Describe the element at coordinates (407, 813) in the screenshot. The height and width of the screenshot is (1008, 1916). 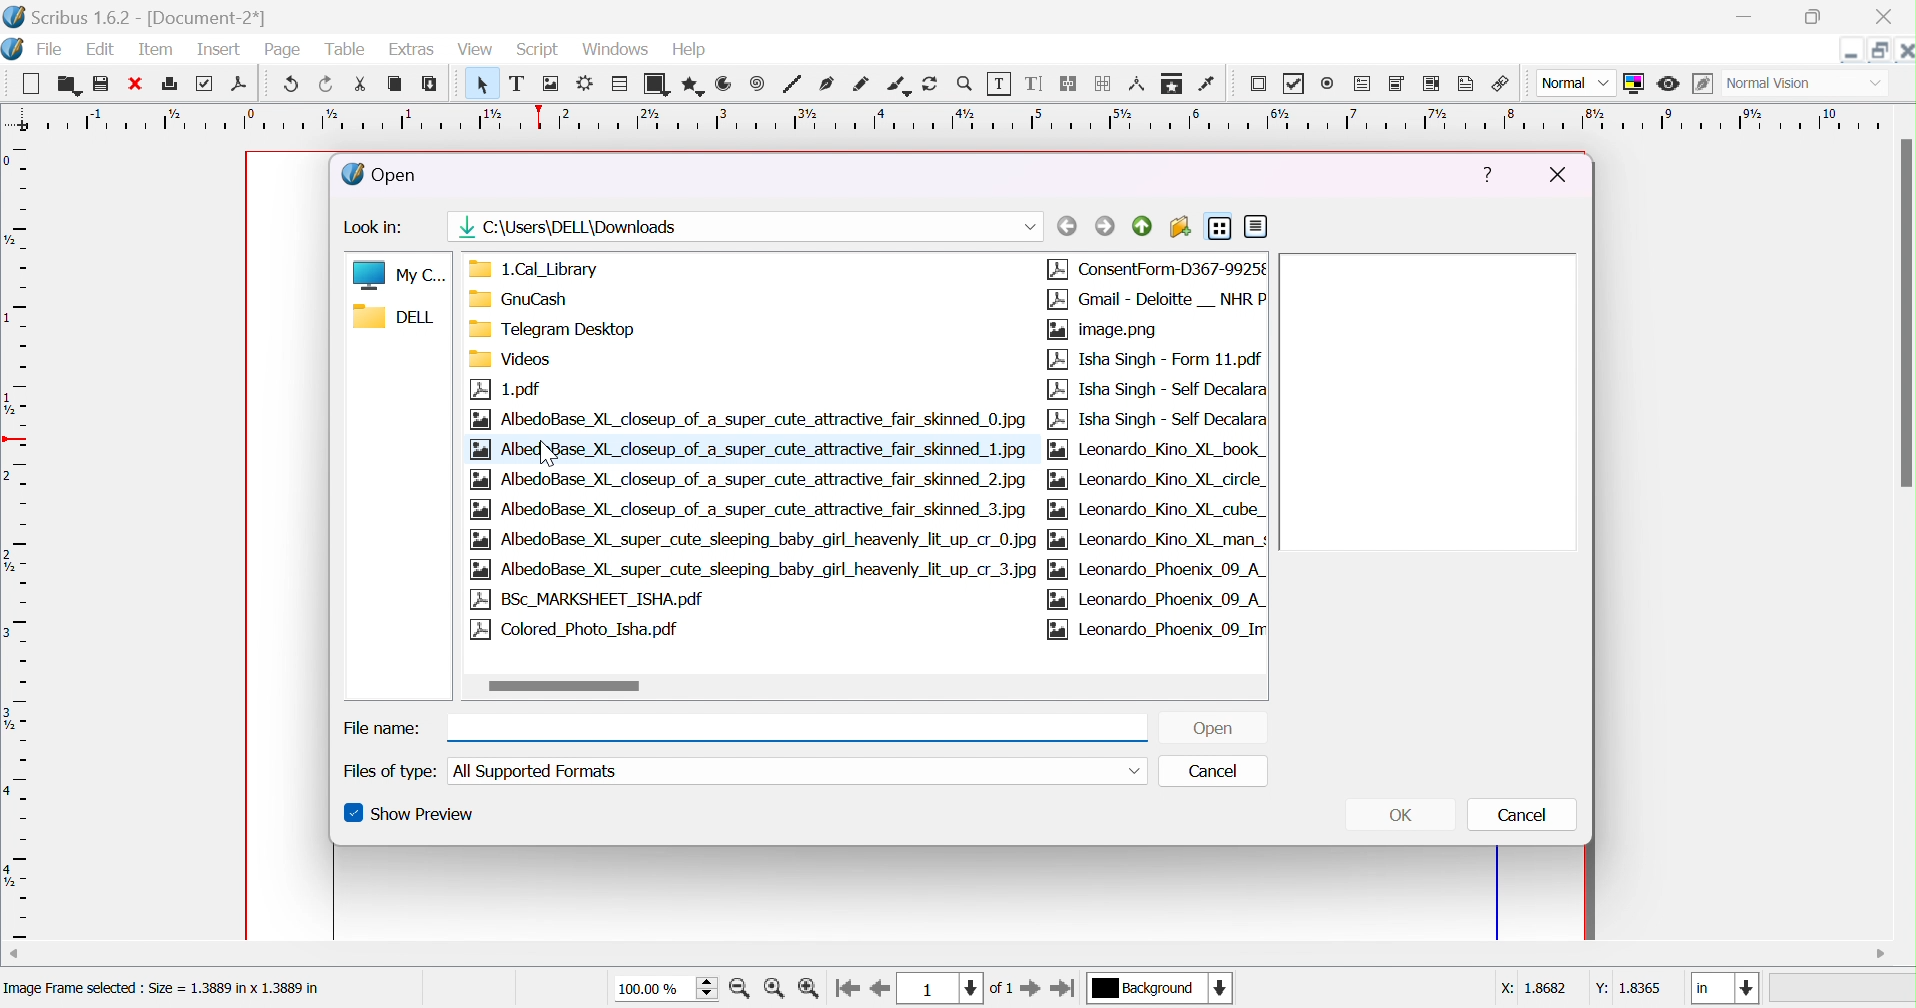
I see `show preview` at that location.